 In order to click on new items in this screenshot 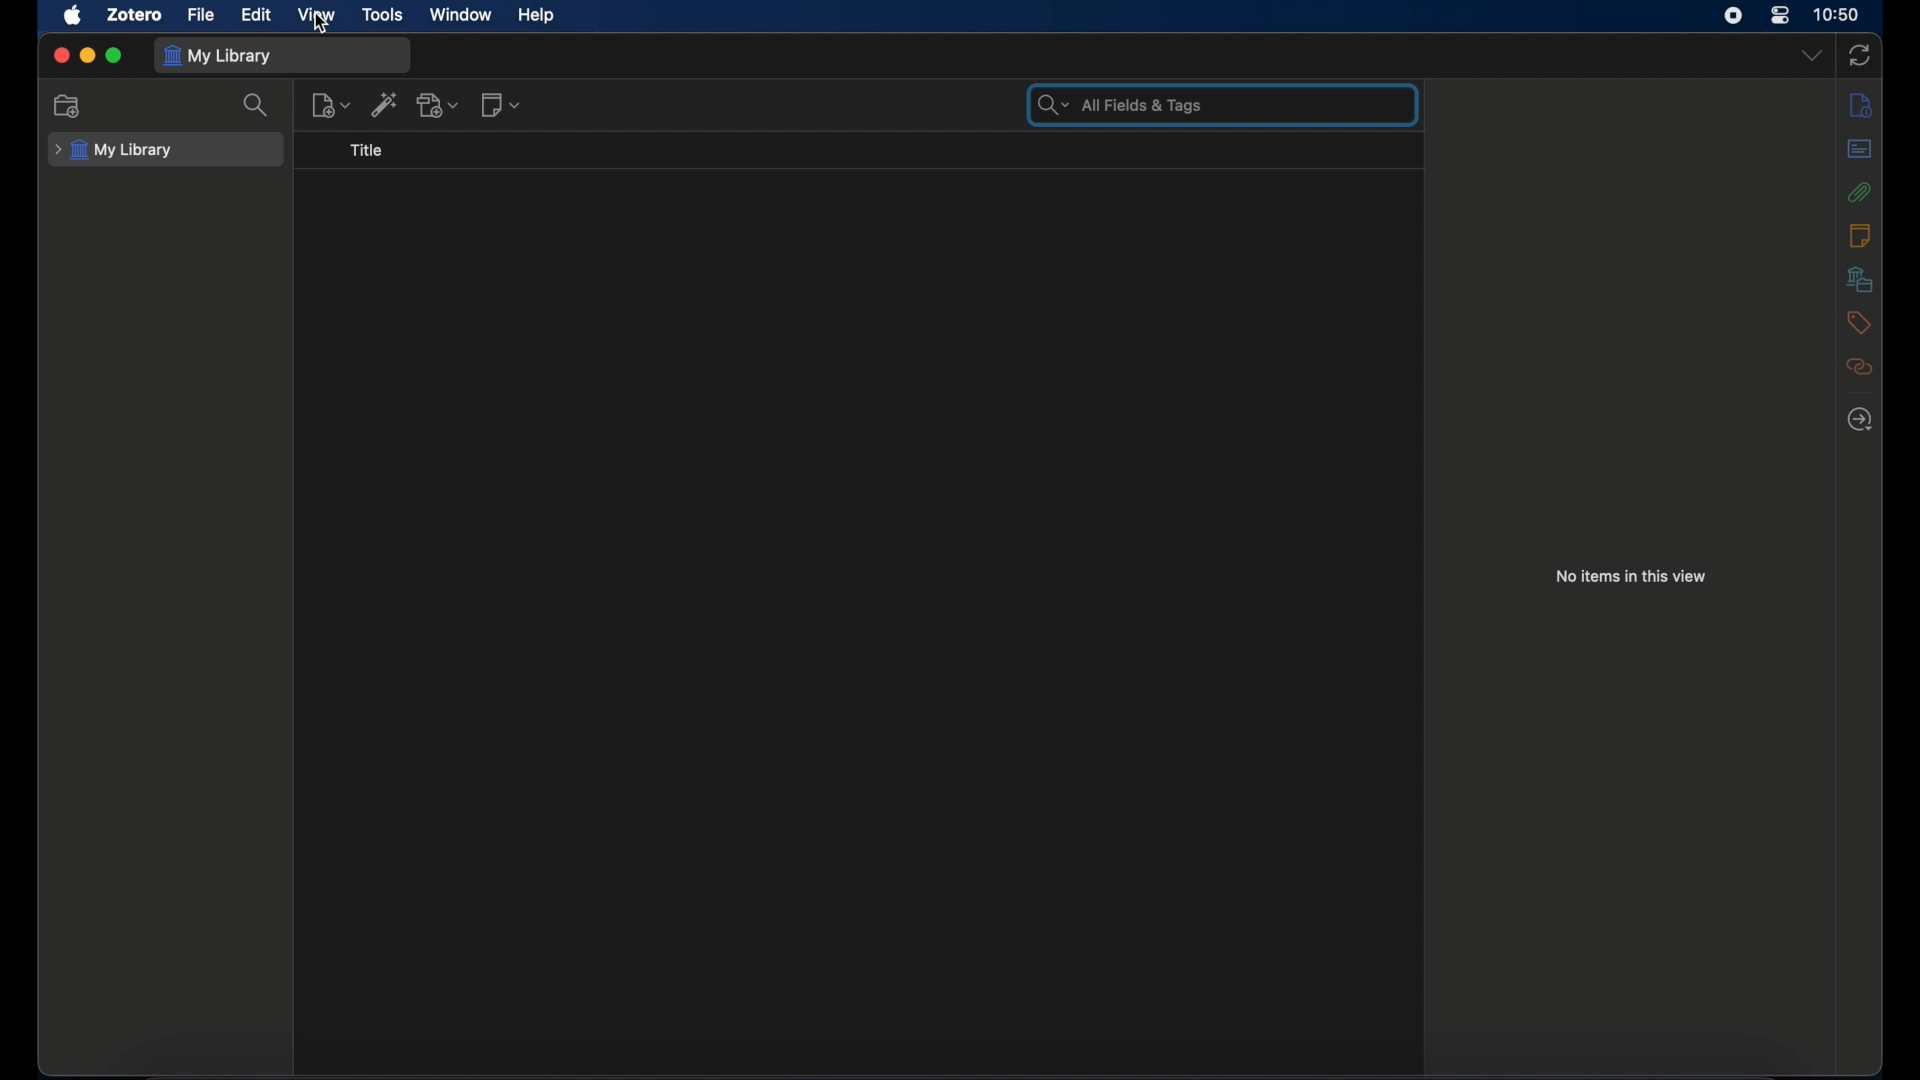, I will do `click(502, 104)`.